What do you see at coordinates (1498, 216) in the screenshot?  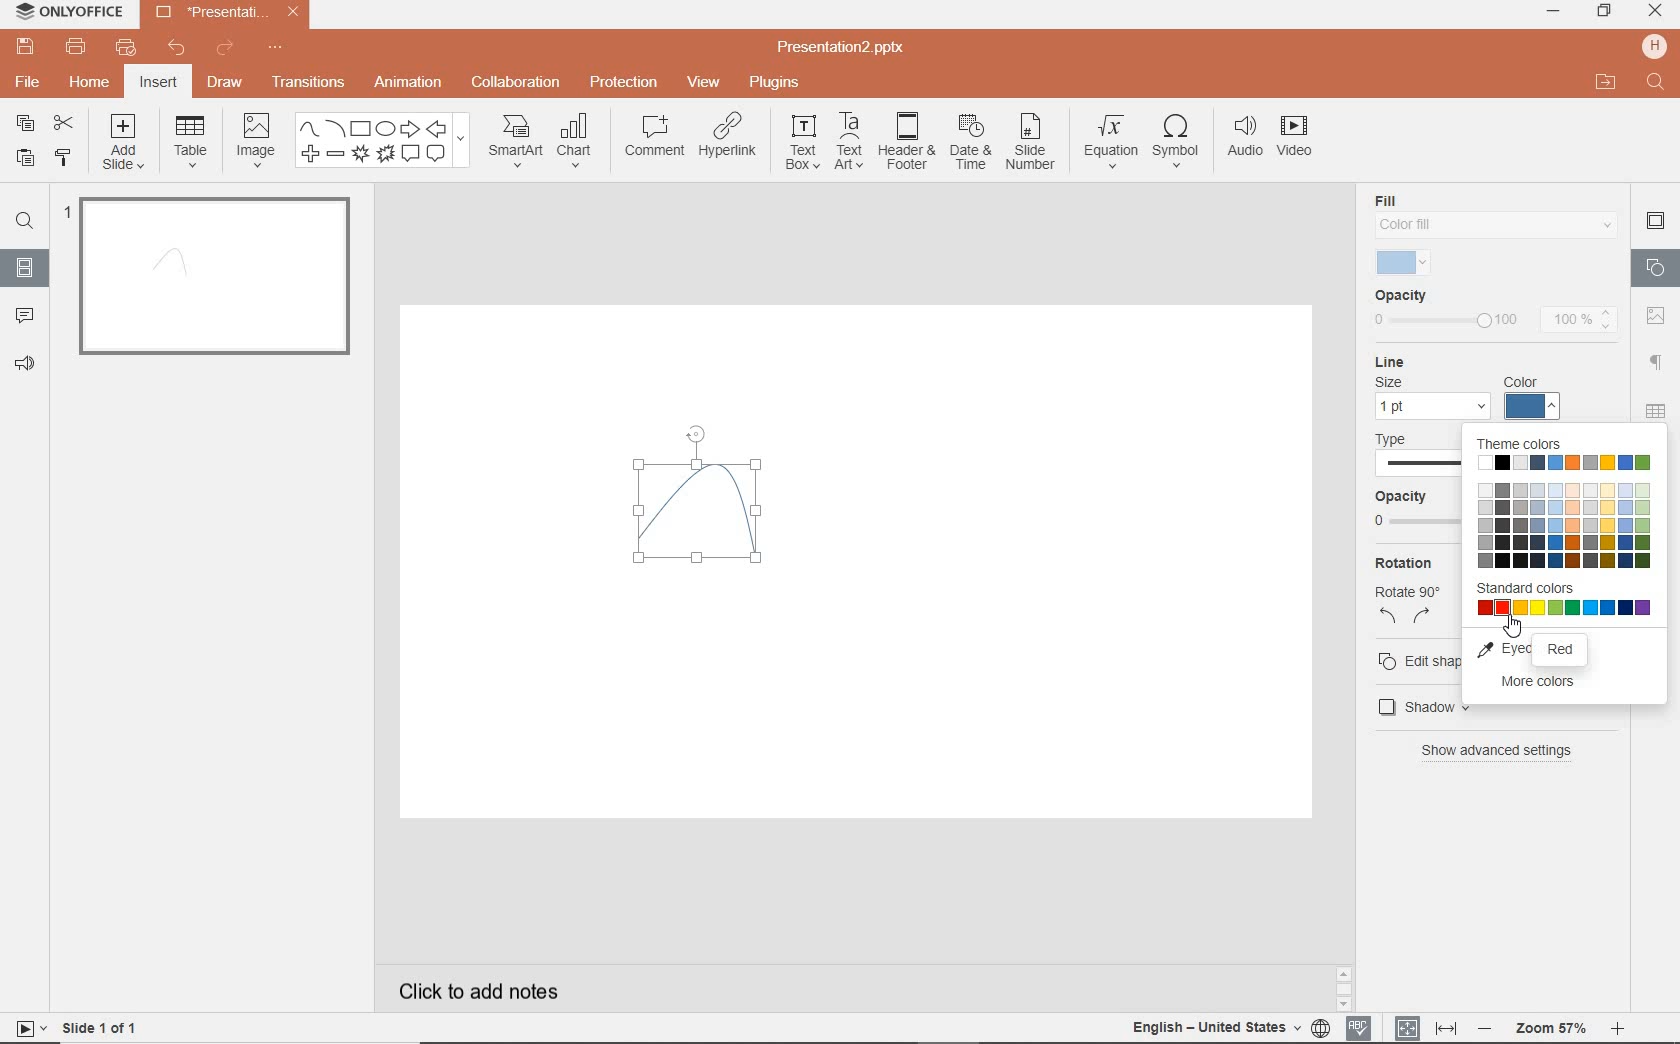 I see `fill` at bounding box center [1498, 216].